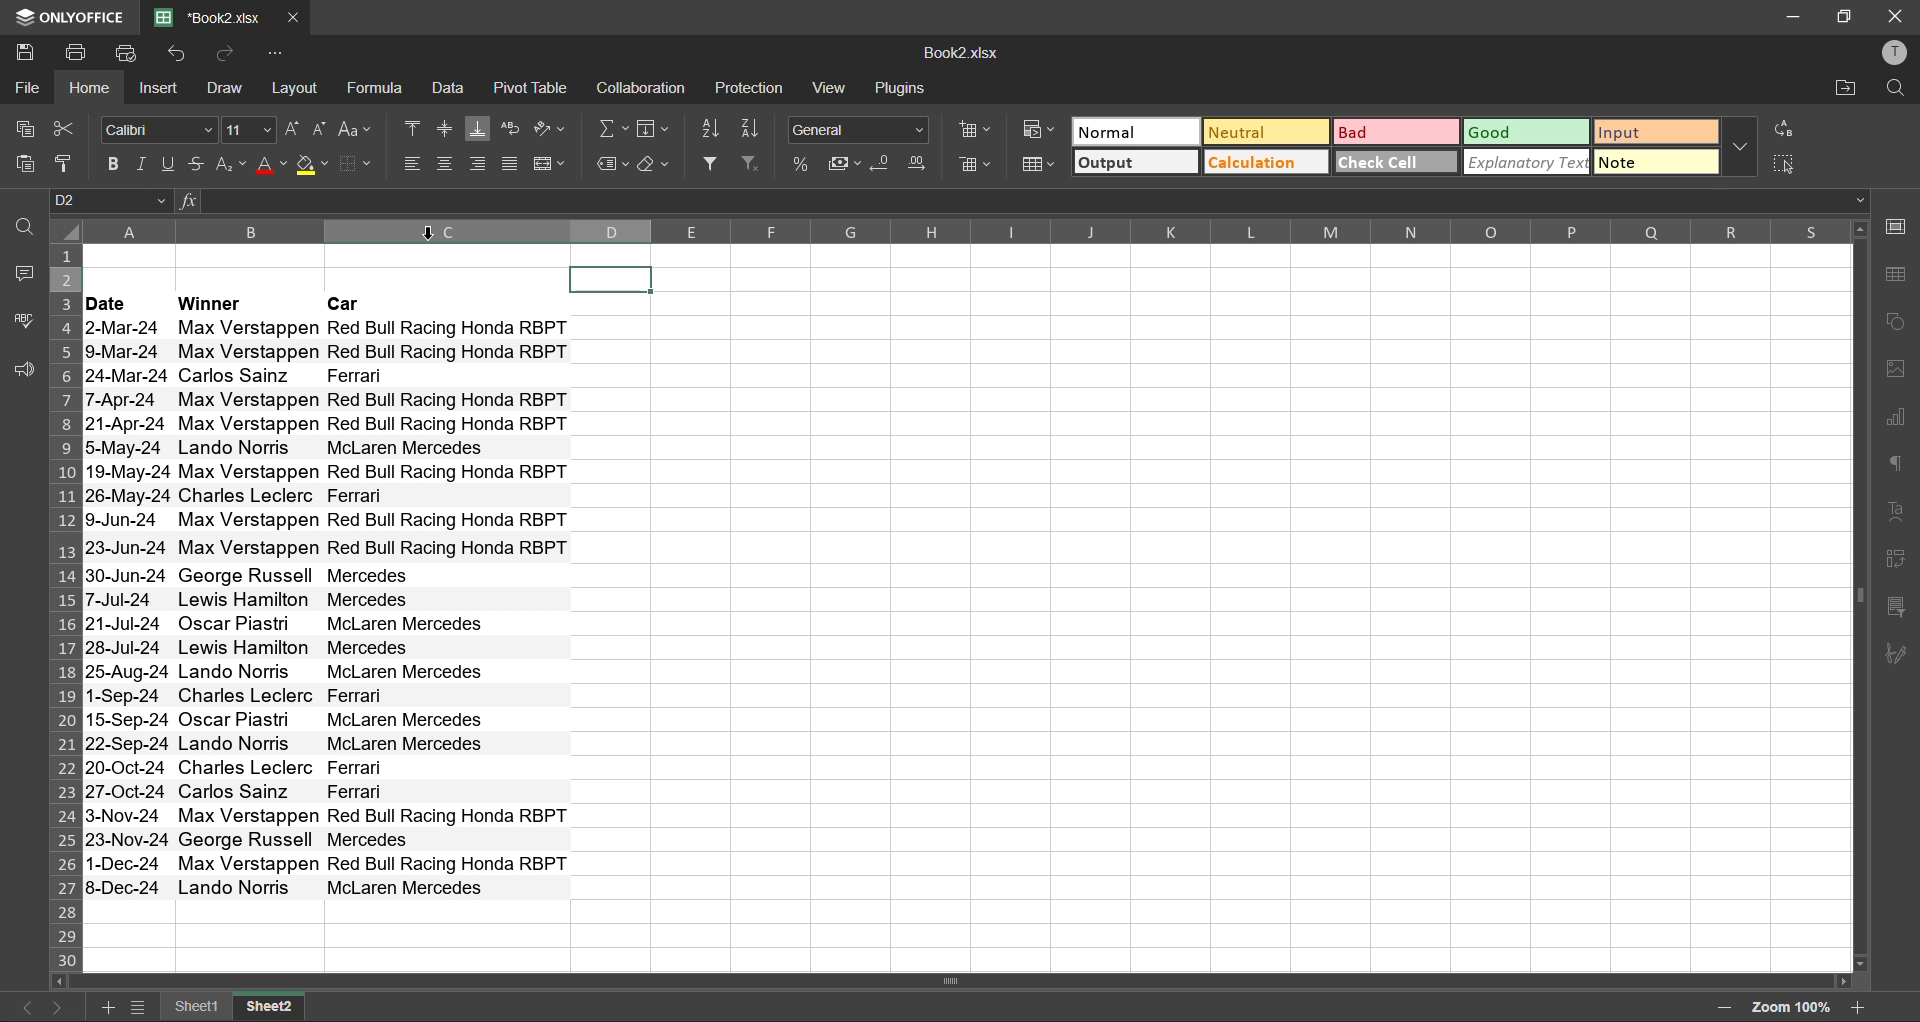 The width and height of the screenshot is (1920, 1022). Describe the element at coordinates (195, 1007) in the screenshot. I see `sheet1` at that location.